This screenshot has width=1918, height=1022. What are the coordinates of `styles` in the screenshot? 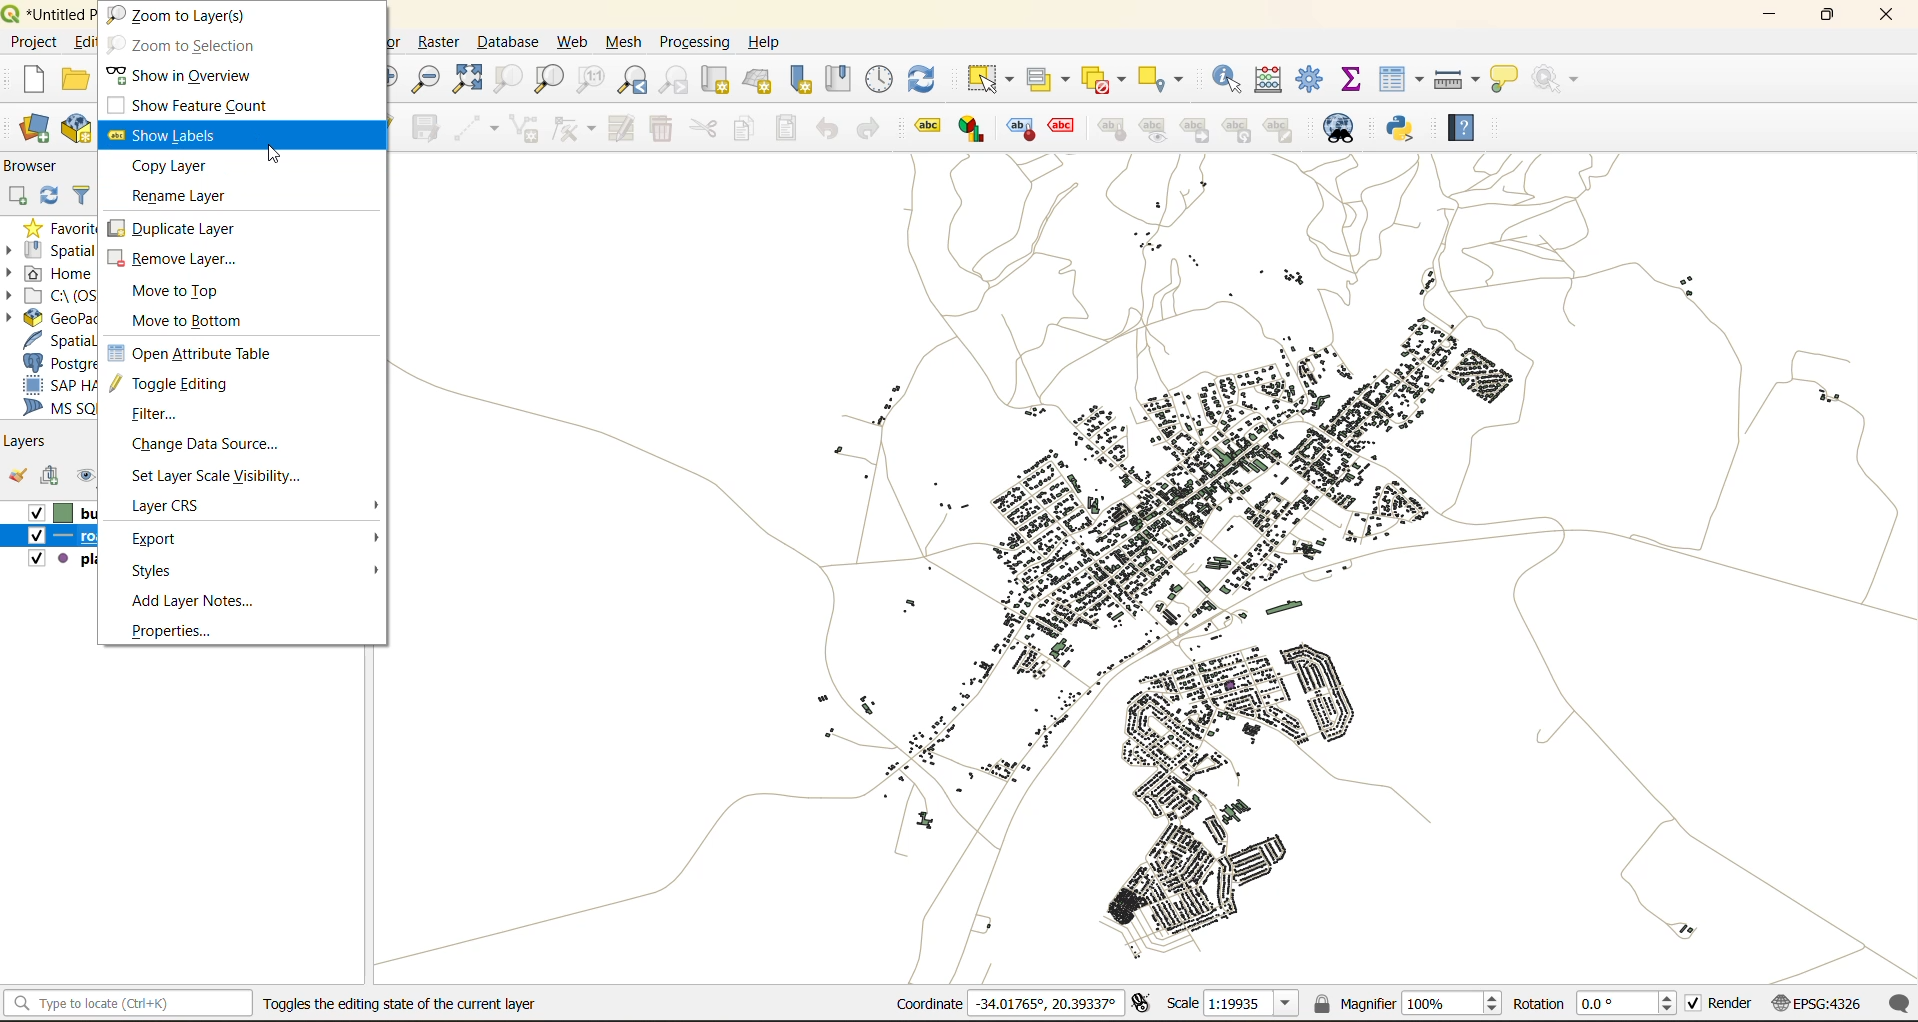 It's located at (161, 571).